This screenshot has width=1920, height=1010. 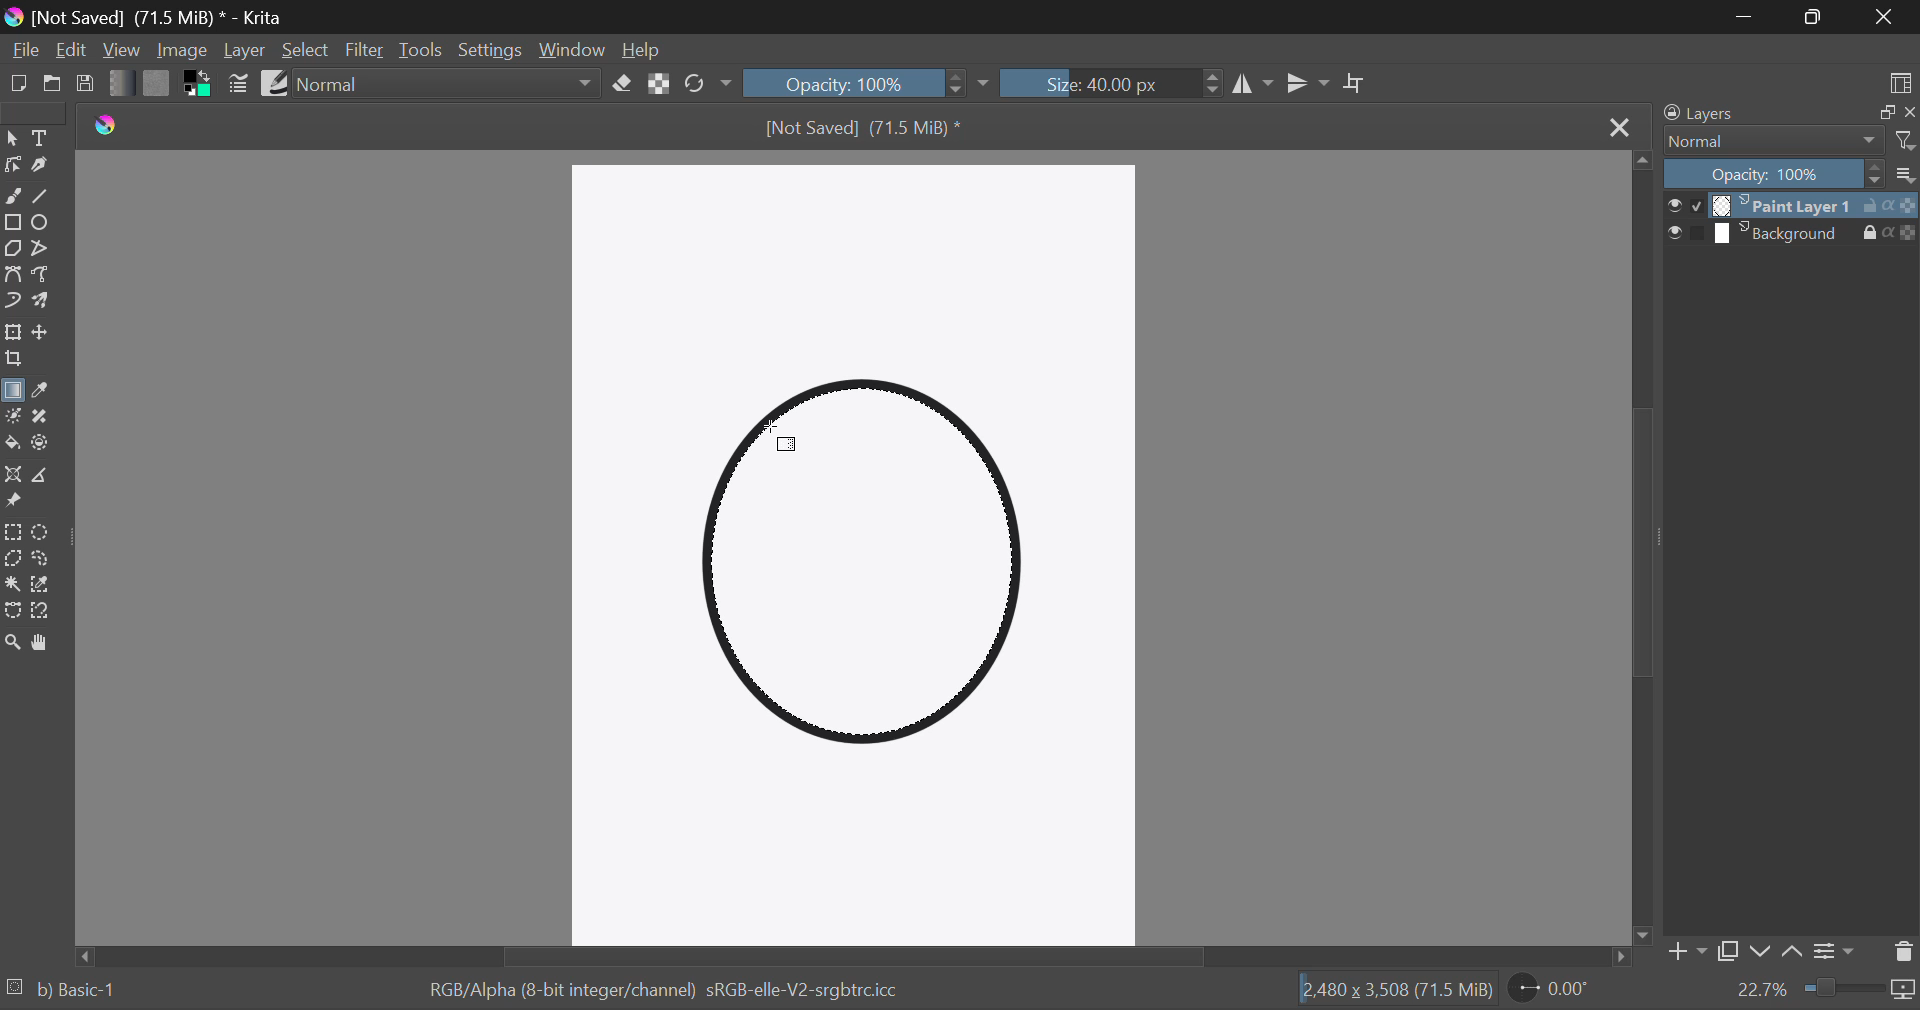 I want to click on copy, so click(x=1886, y=111).